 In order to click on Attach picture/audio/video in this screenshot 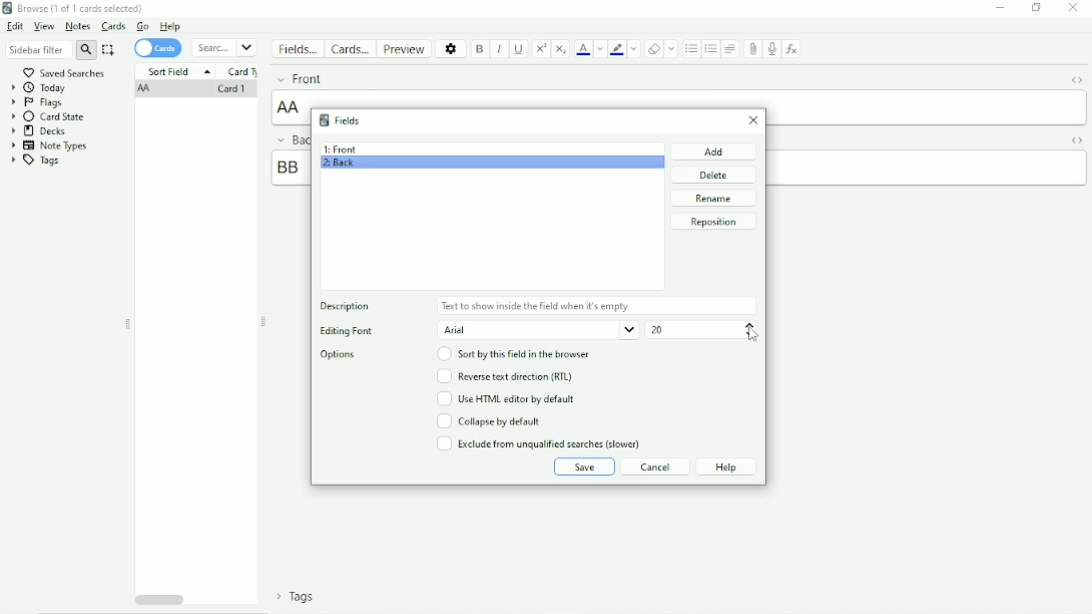, I will do `click(751, 49)`.